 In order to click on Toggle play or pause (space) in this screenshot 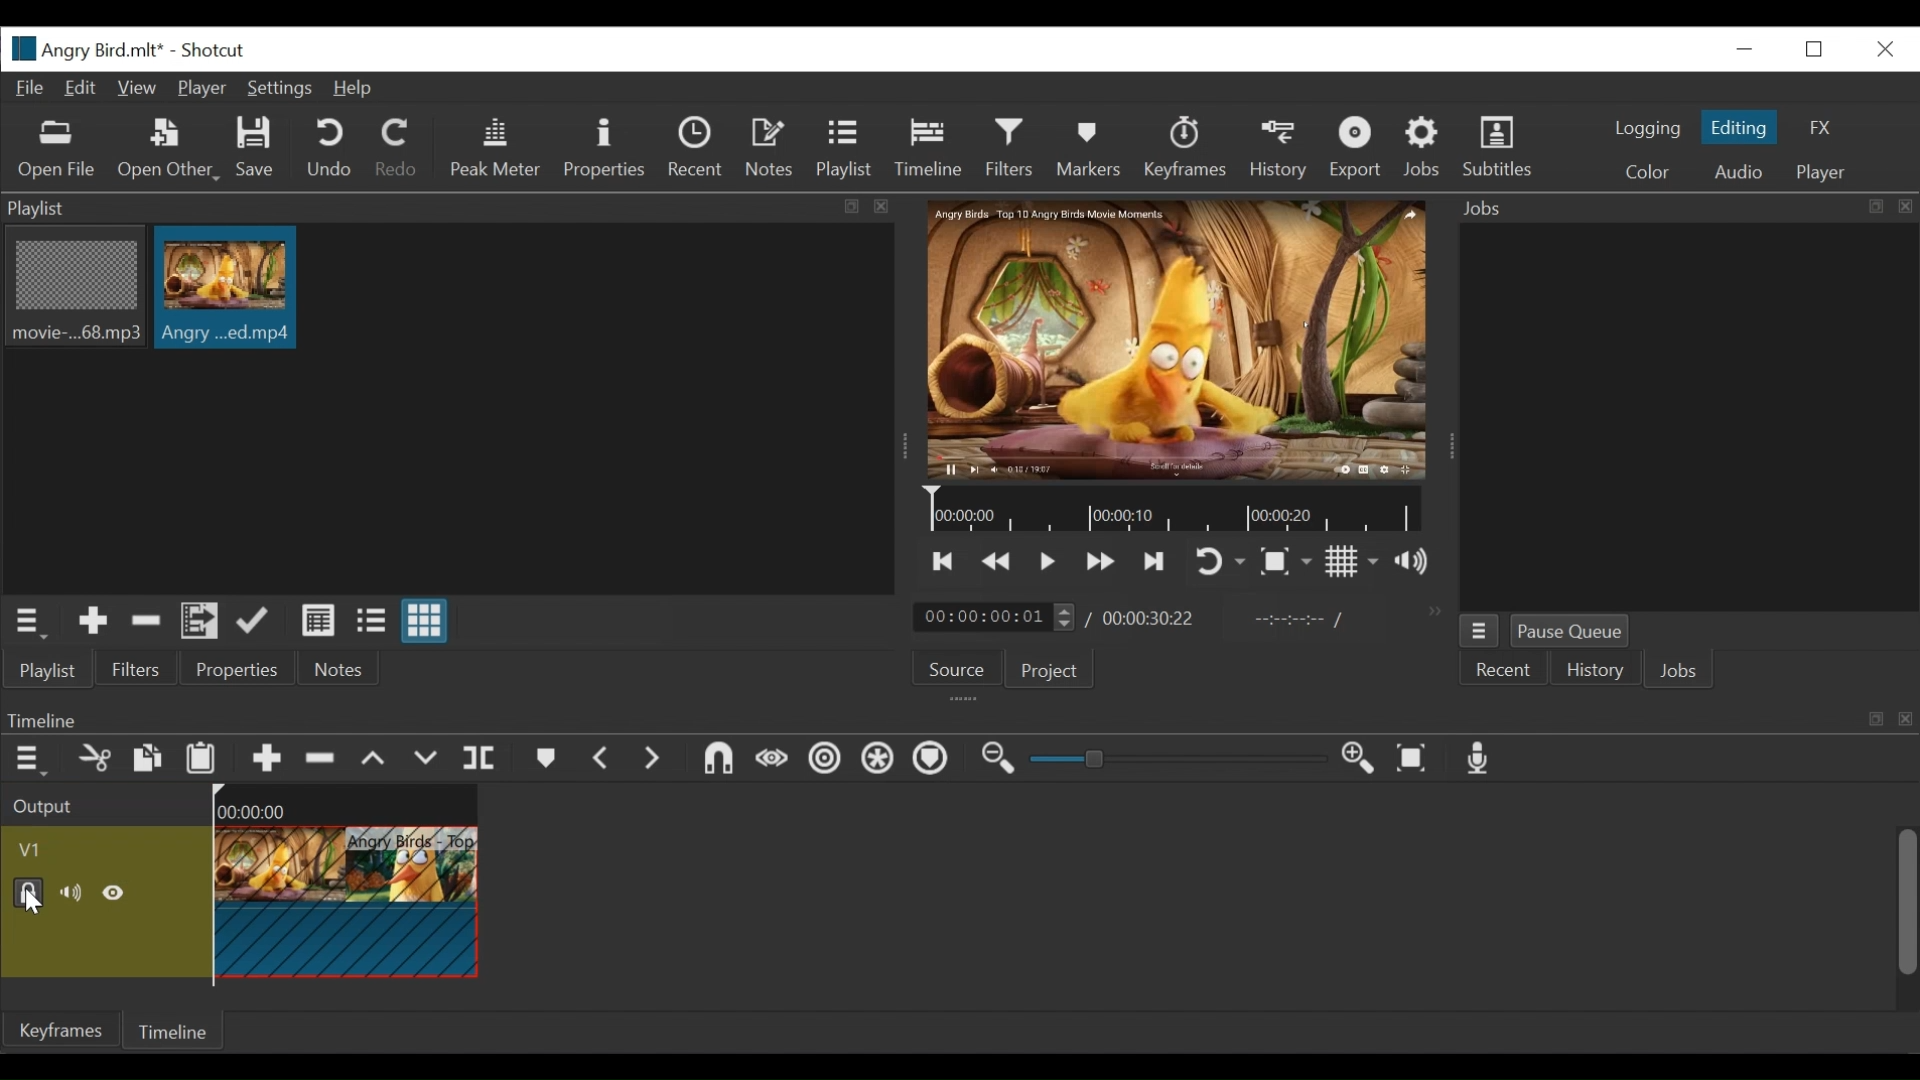, I will do `click(1047, 562)`.